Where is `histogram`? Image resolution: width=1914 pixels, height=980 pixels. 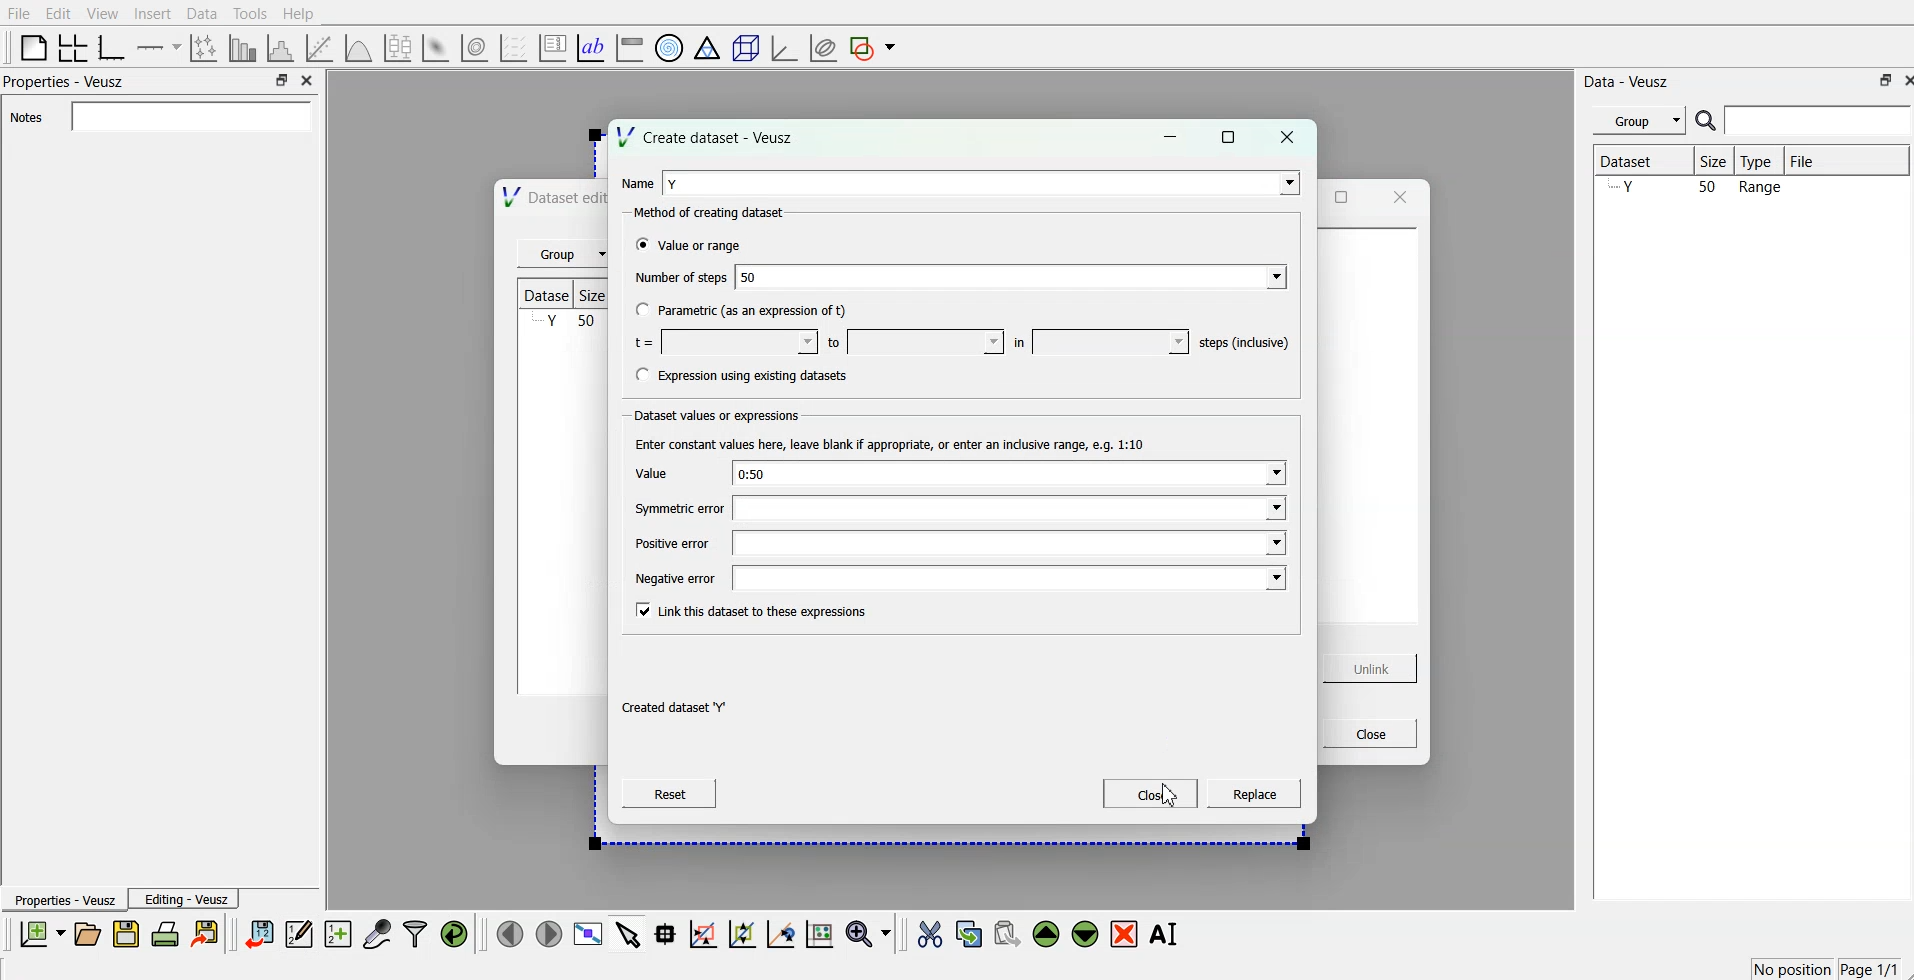
histogram is located at coordinates (282, 46).